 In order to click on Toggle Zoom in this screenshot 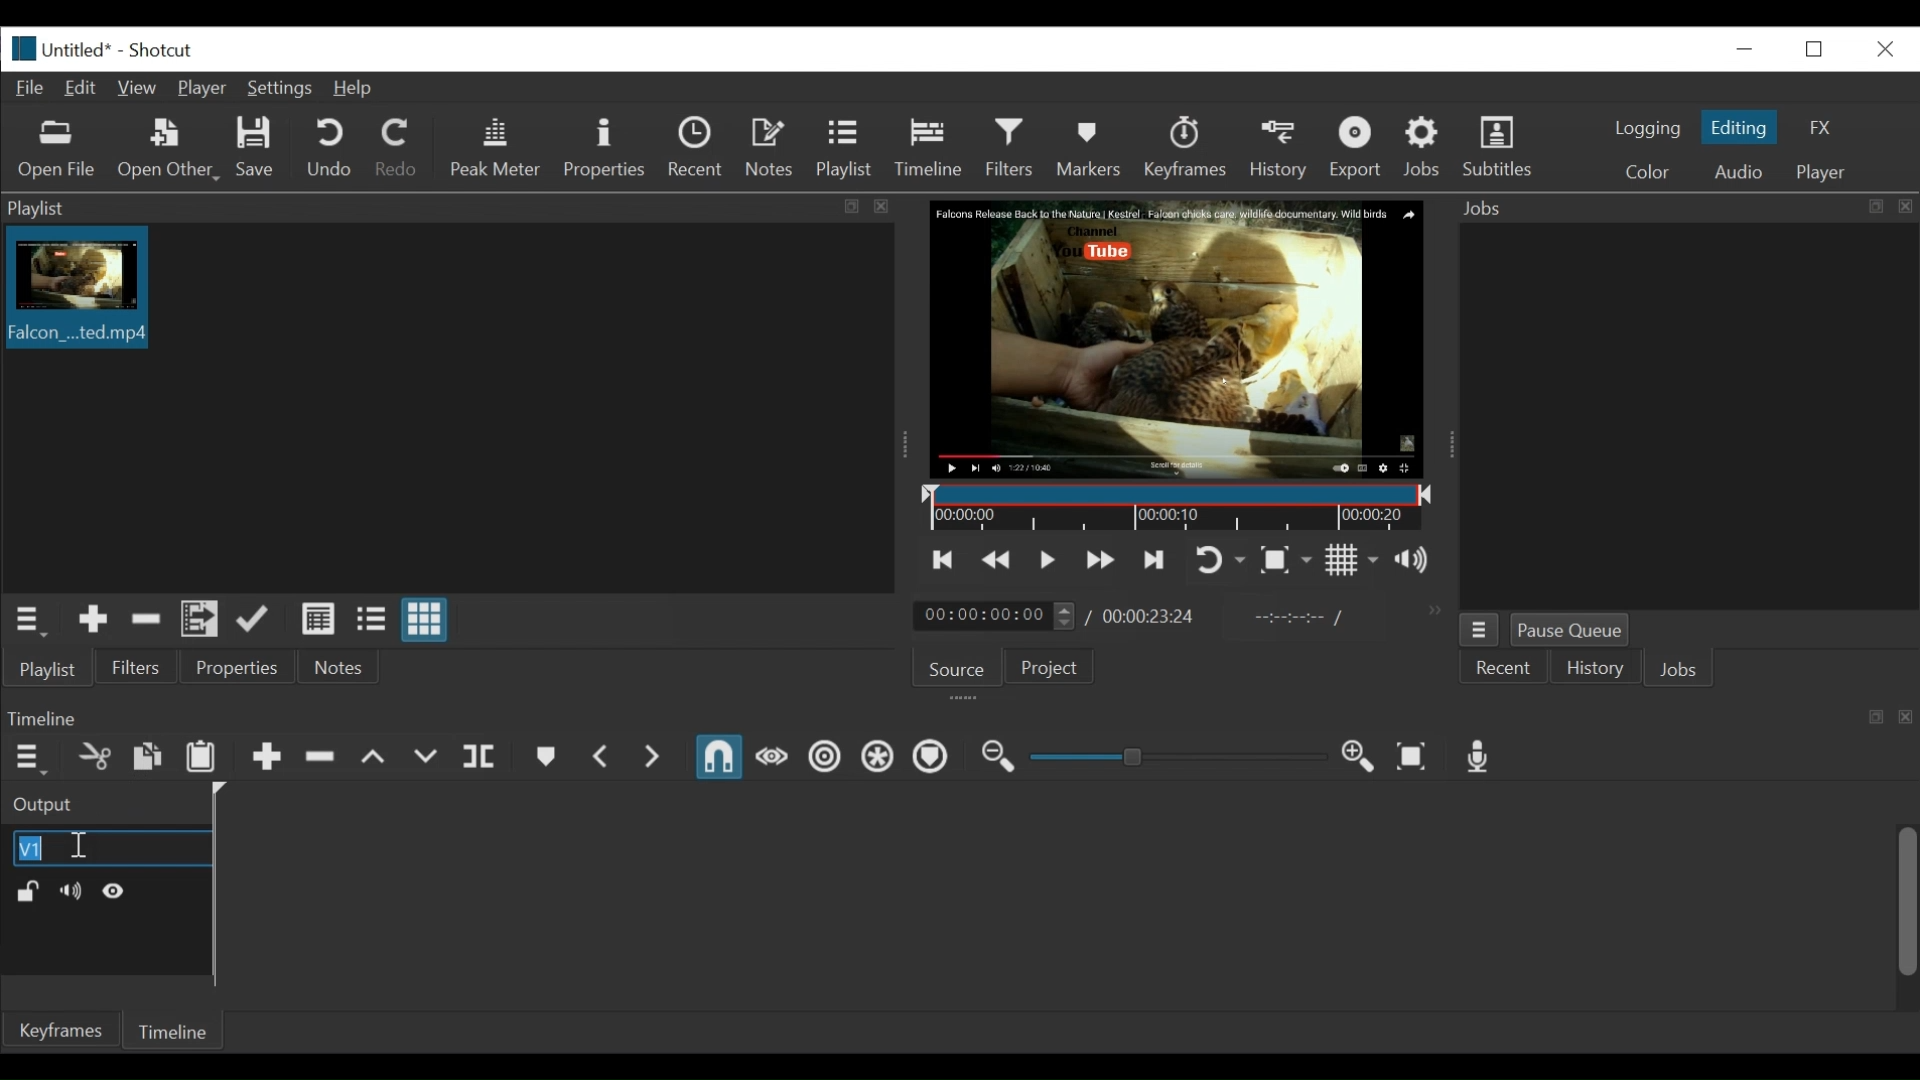, I will do `click(1287, 559)`.